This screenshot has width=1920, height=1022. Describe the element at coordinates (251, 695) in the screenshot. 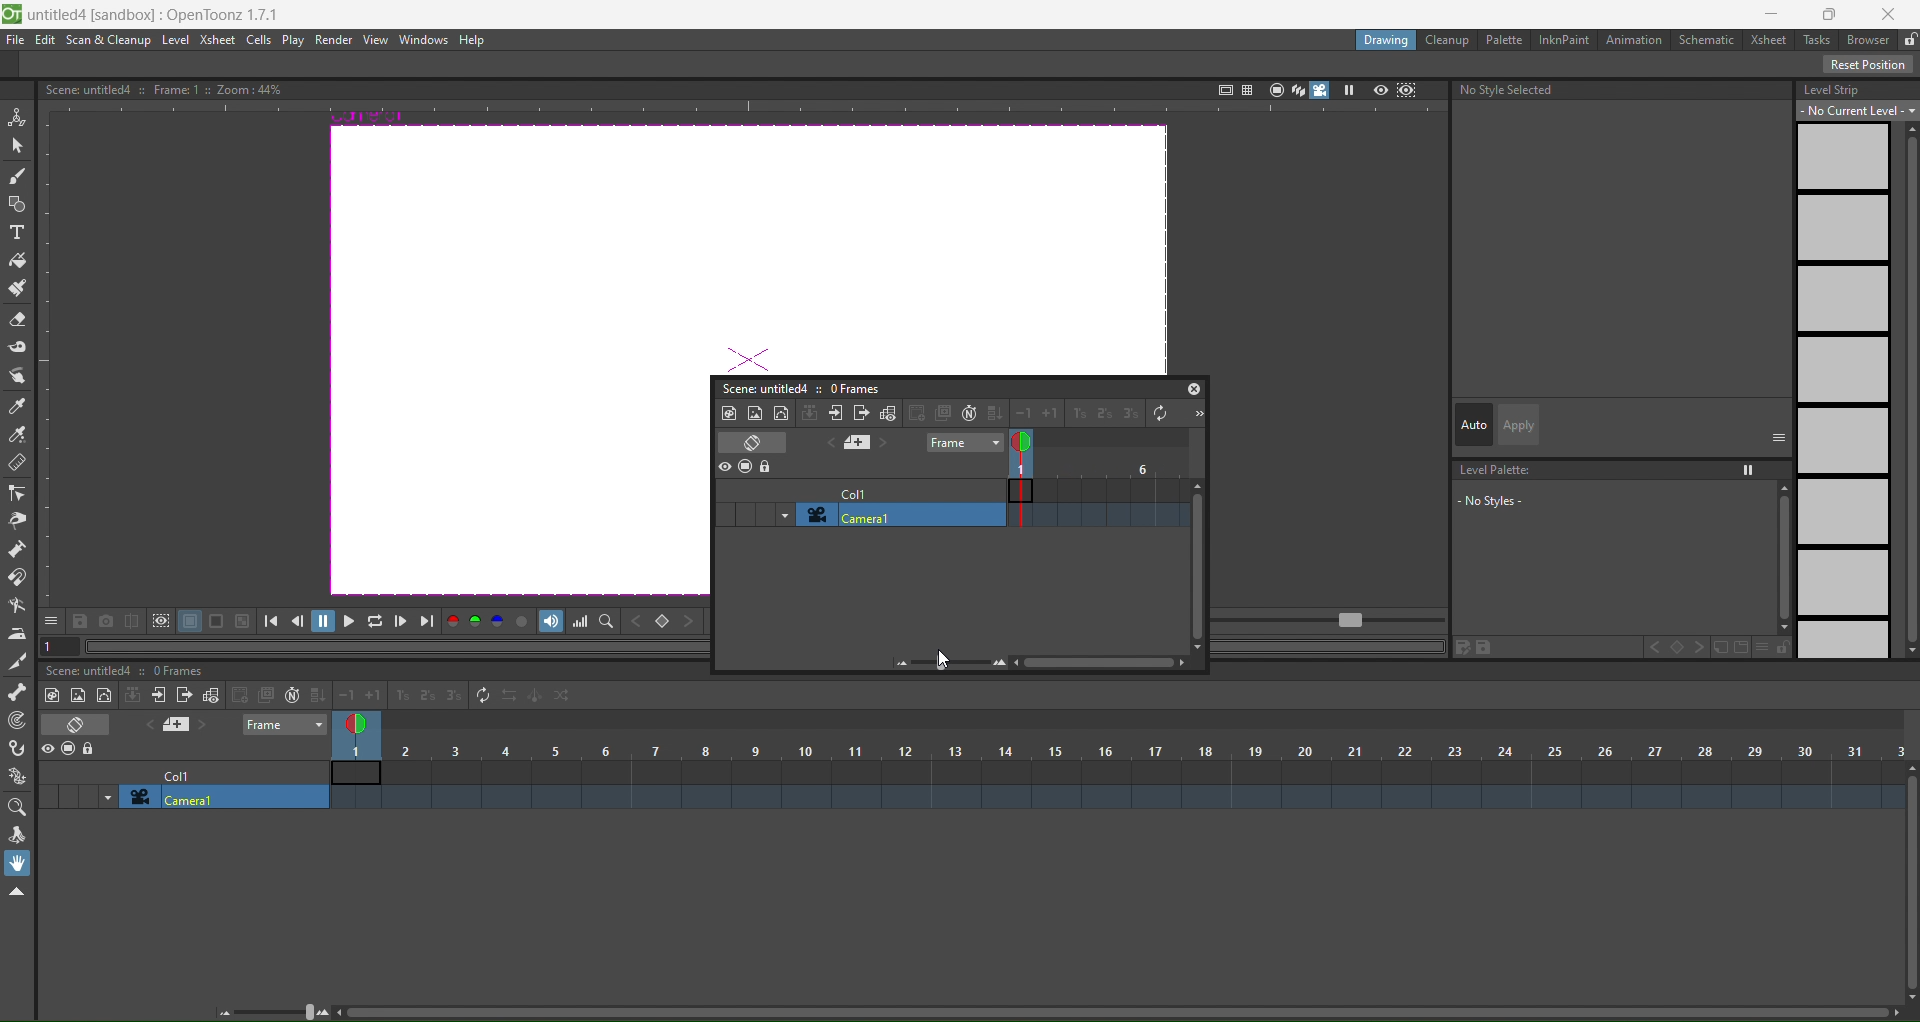

I see `create blank drawing` at that location.